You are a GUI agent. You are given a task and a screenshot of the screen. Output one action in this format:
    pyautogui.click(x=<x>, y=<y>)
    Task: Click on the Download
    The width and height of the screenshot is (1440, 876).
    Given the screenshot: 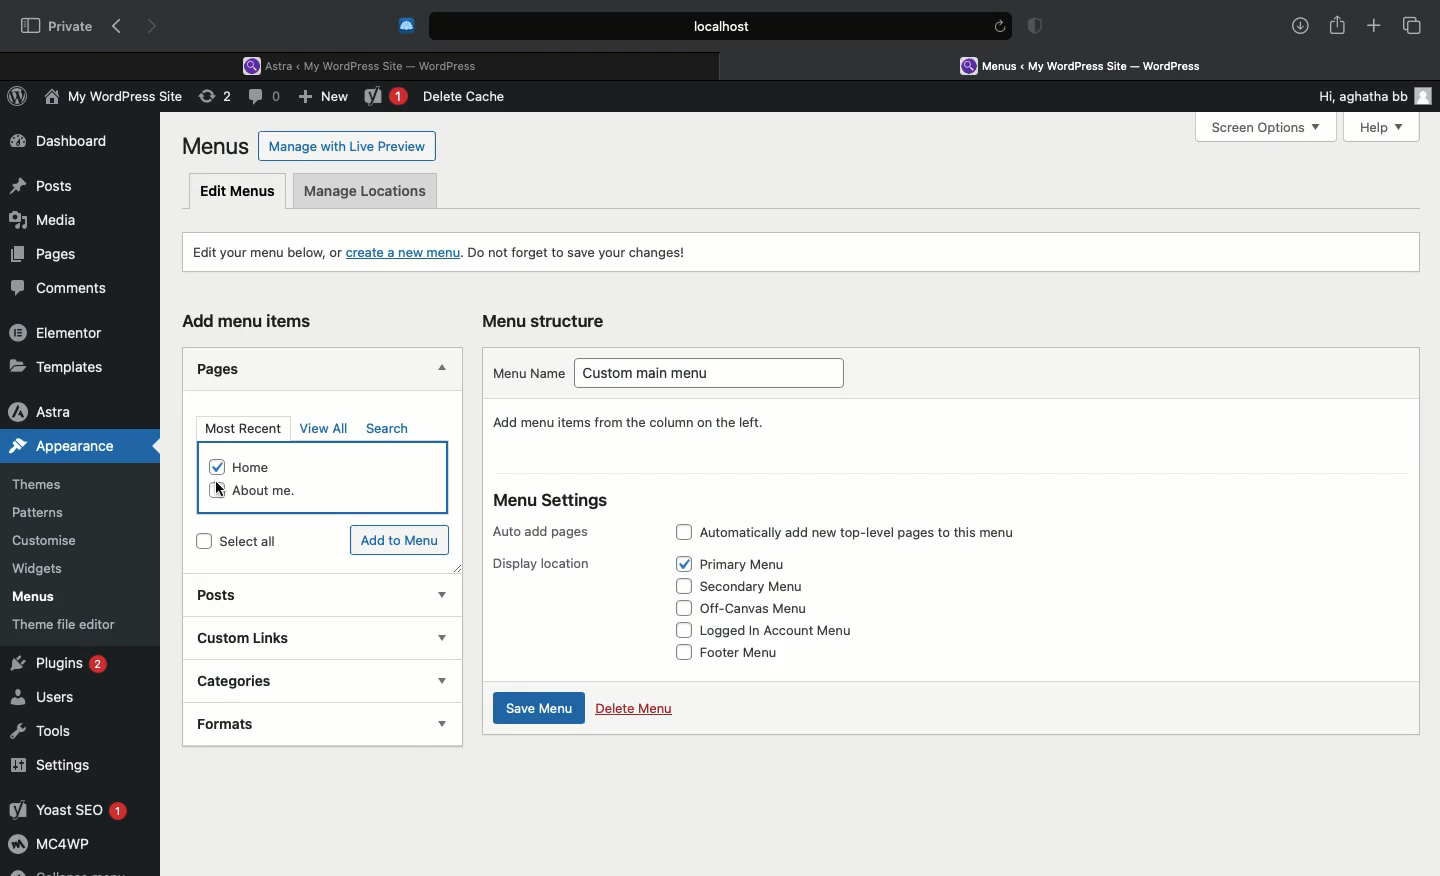 What is the action you would take?
    pyautogui.click(x=1301, y=26)
    